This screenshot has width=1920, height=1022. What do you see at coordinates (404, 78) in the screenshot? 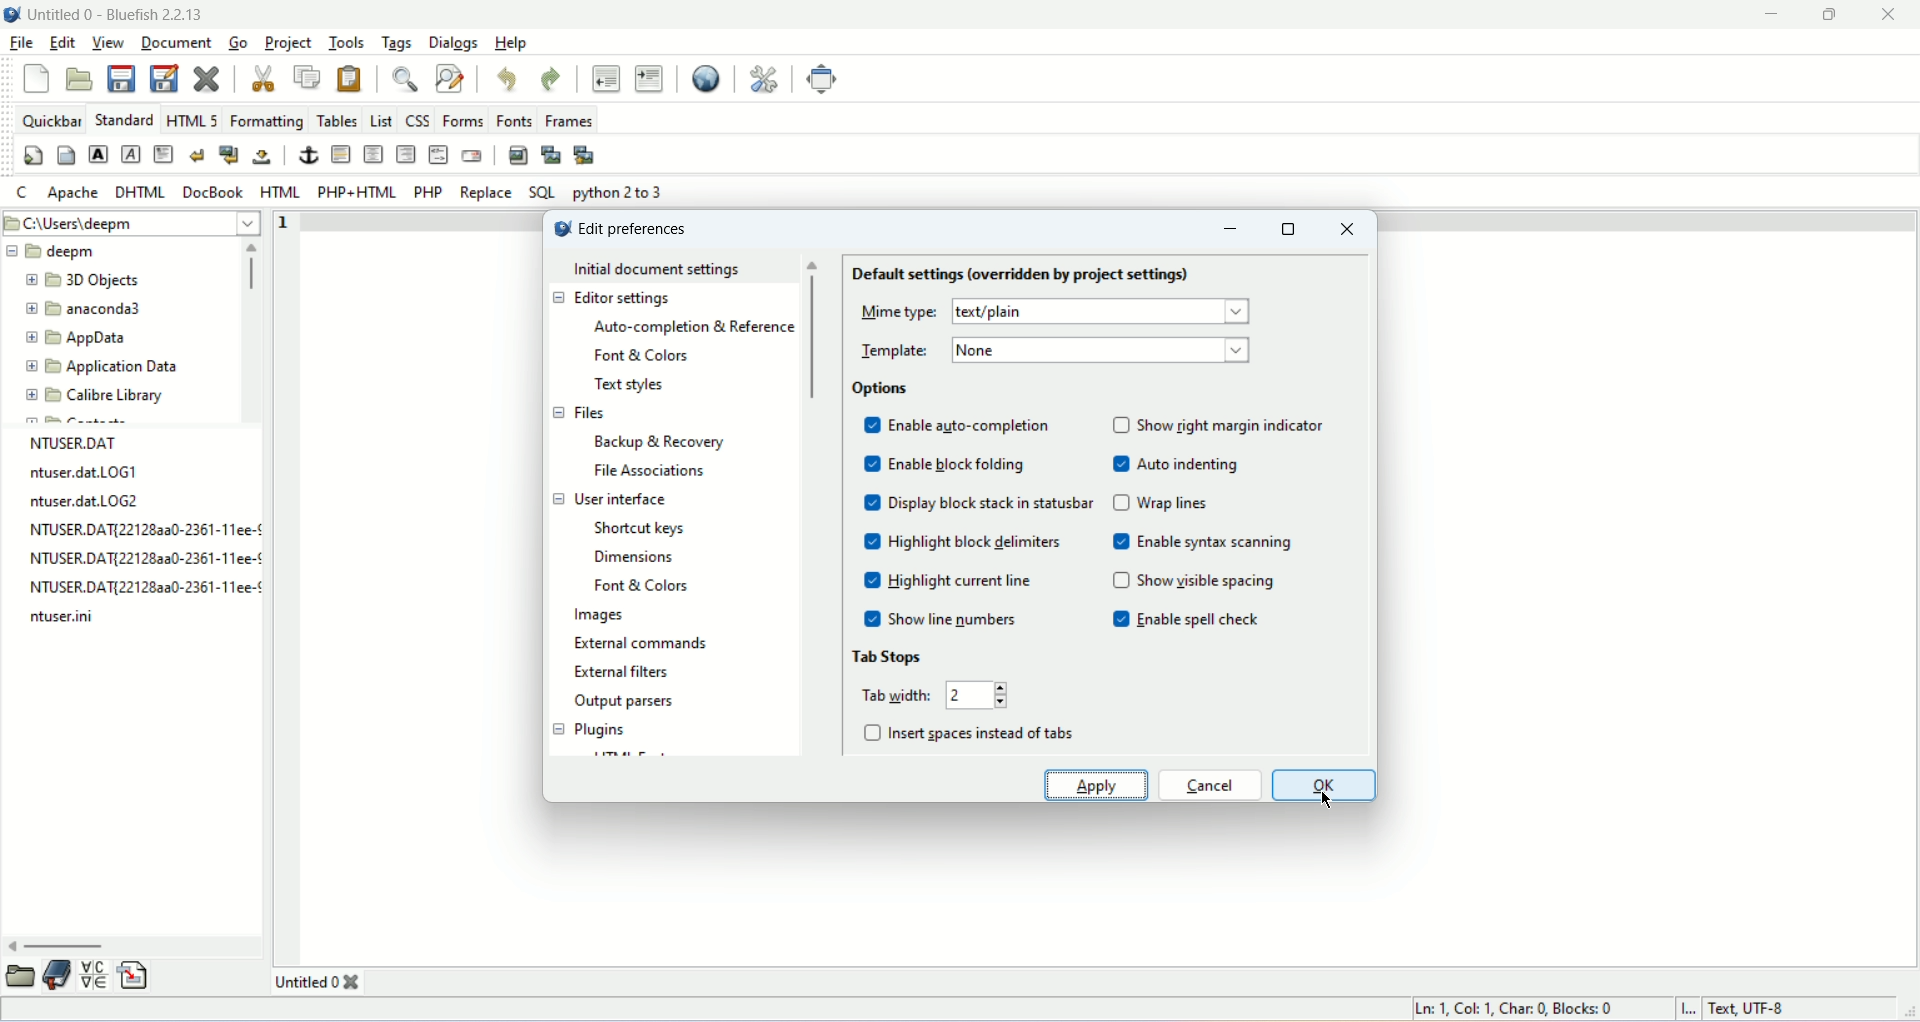
I see `show find bar` at bounding box center [404, 78].